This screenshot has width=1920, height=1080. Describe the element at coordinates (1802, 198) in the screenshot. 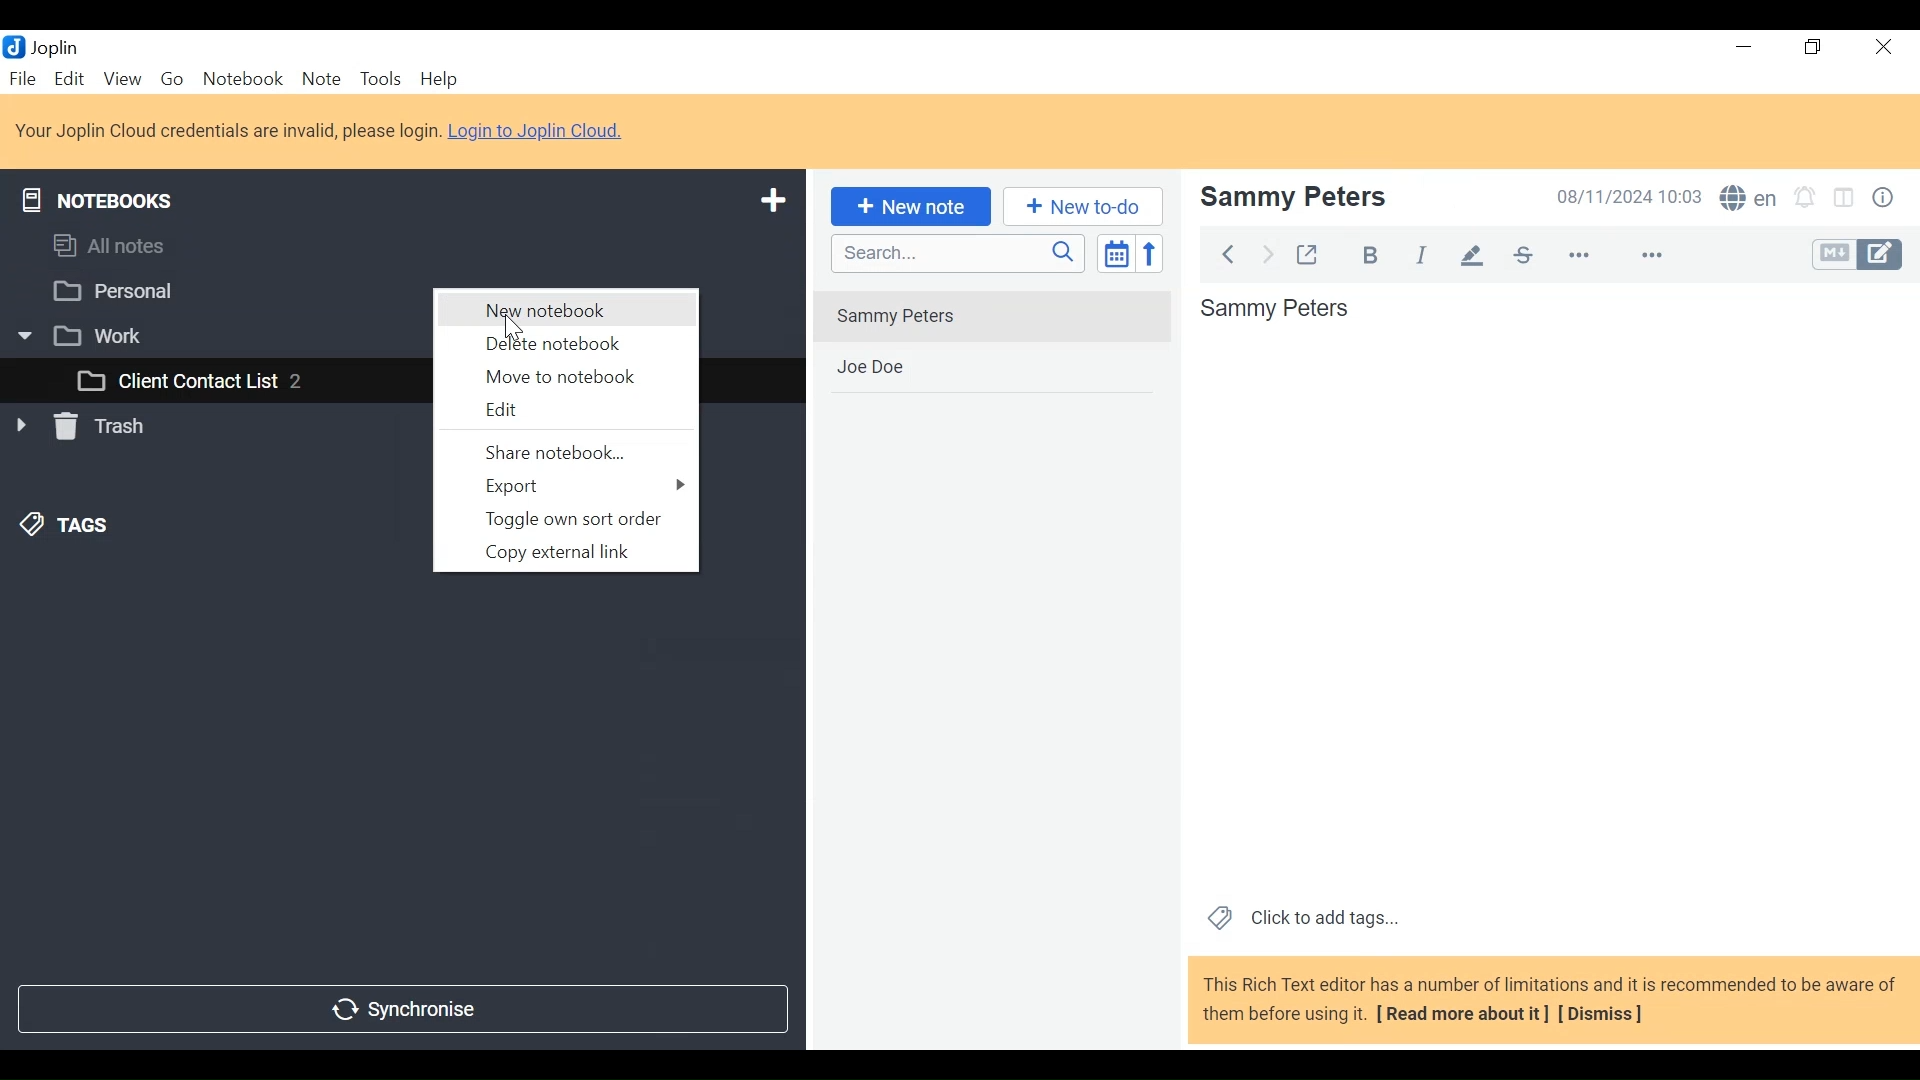

I see `set alarm` at that location.